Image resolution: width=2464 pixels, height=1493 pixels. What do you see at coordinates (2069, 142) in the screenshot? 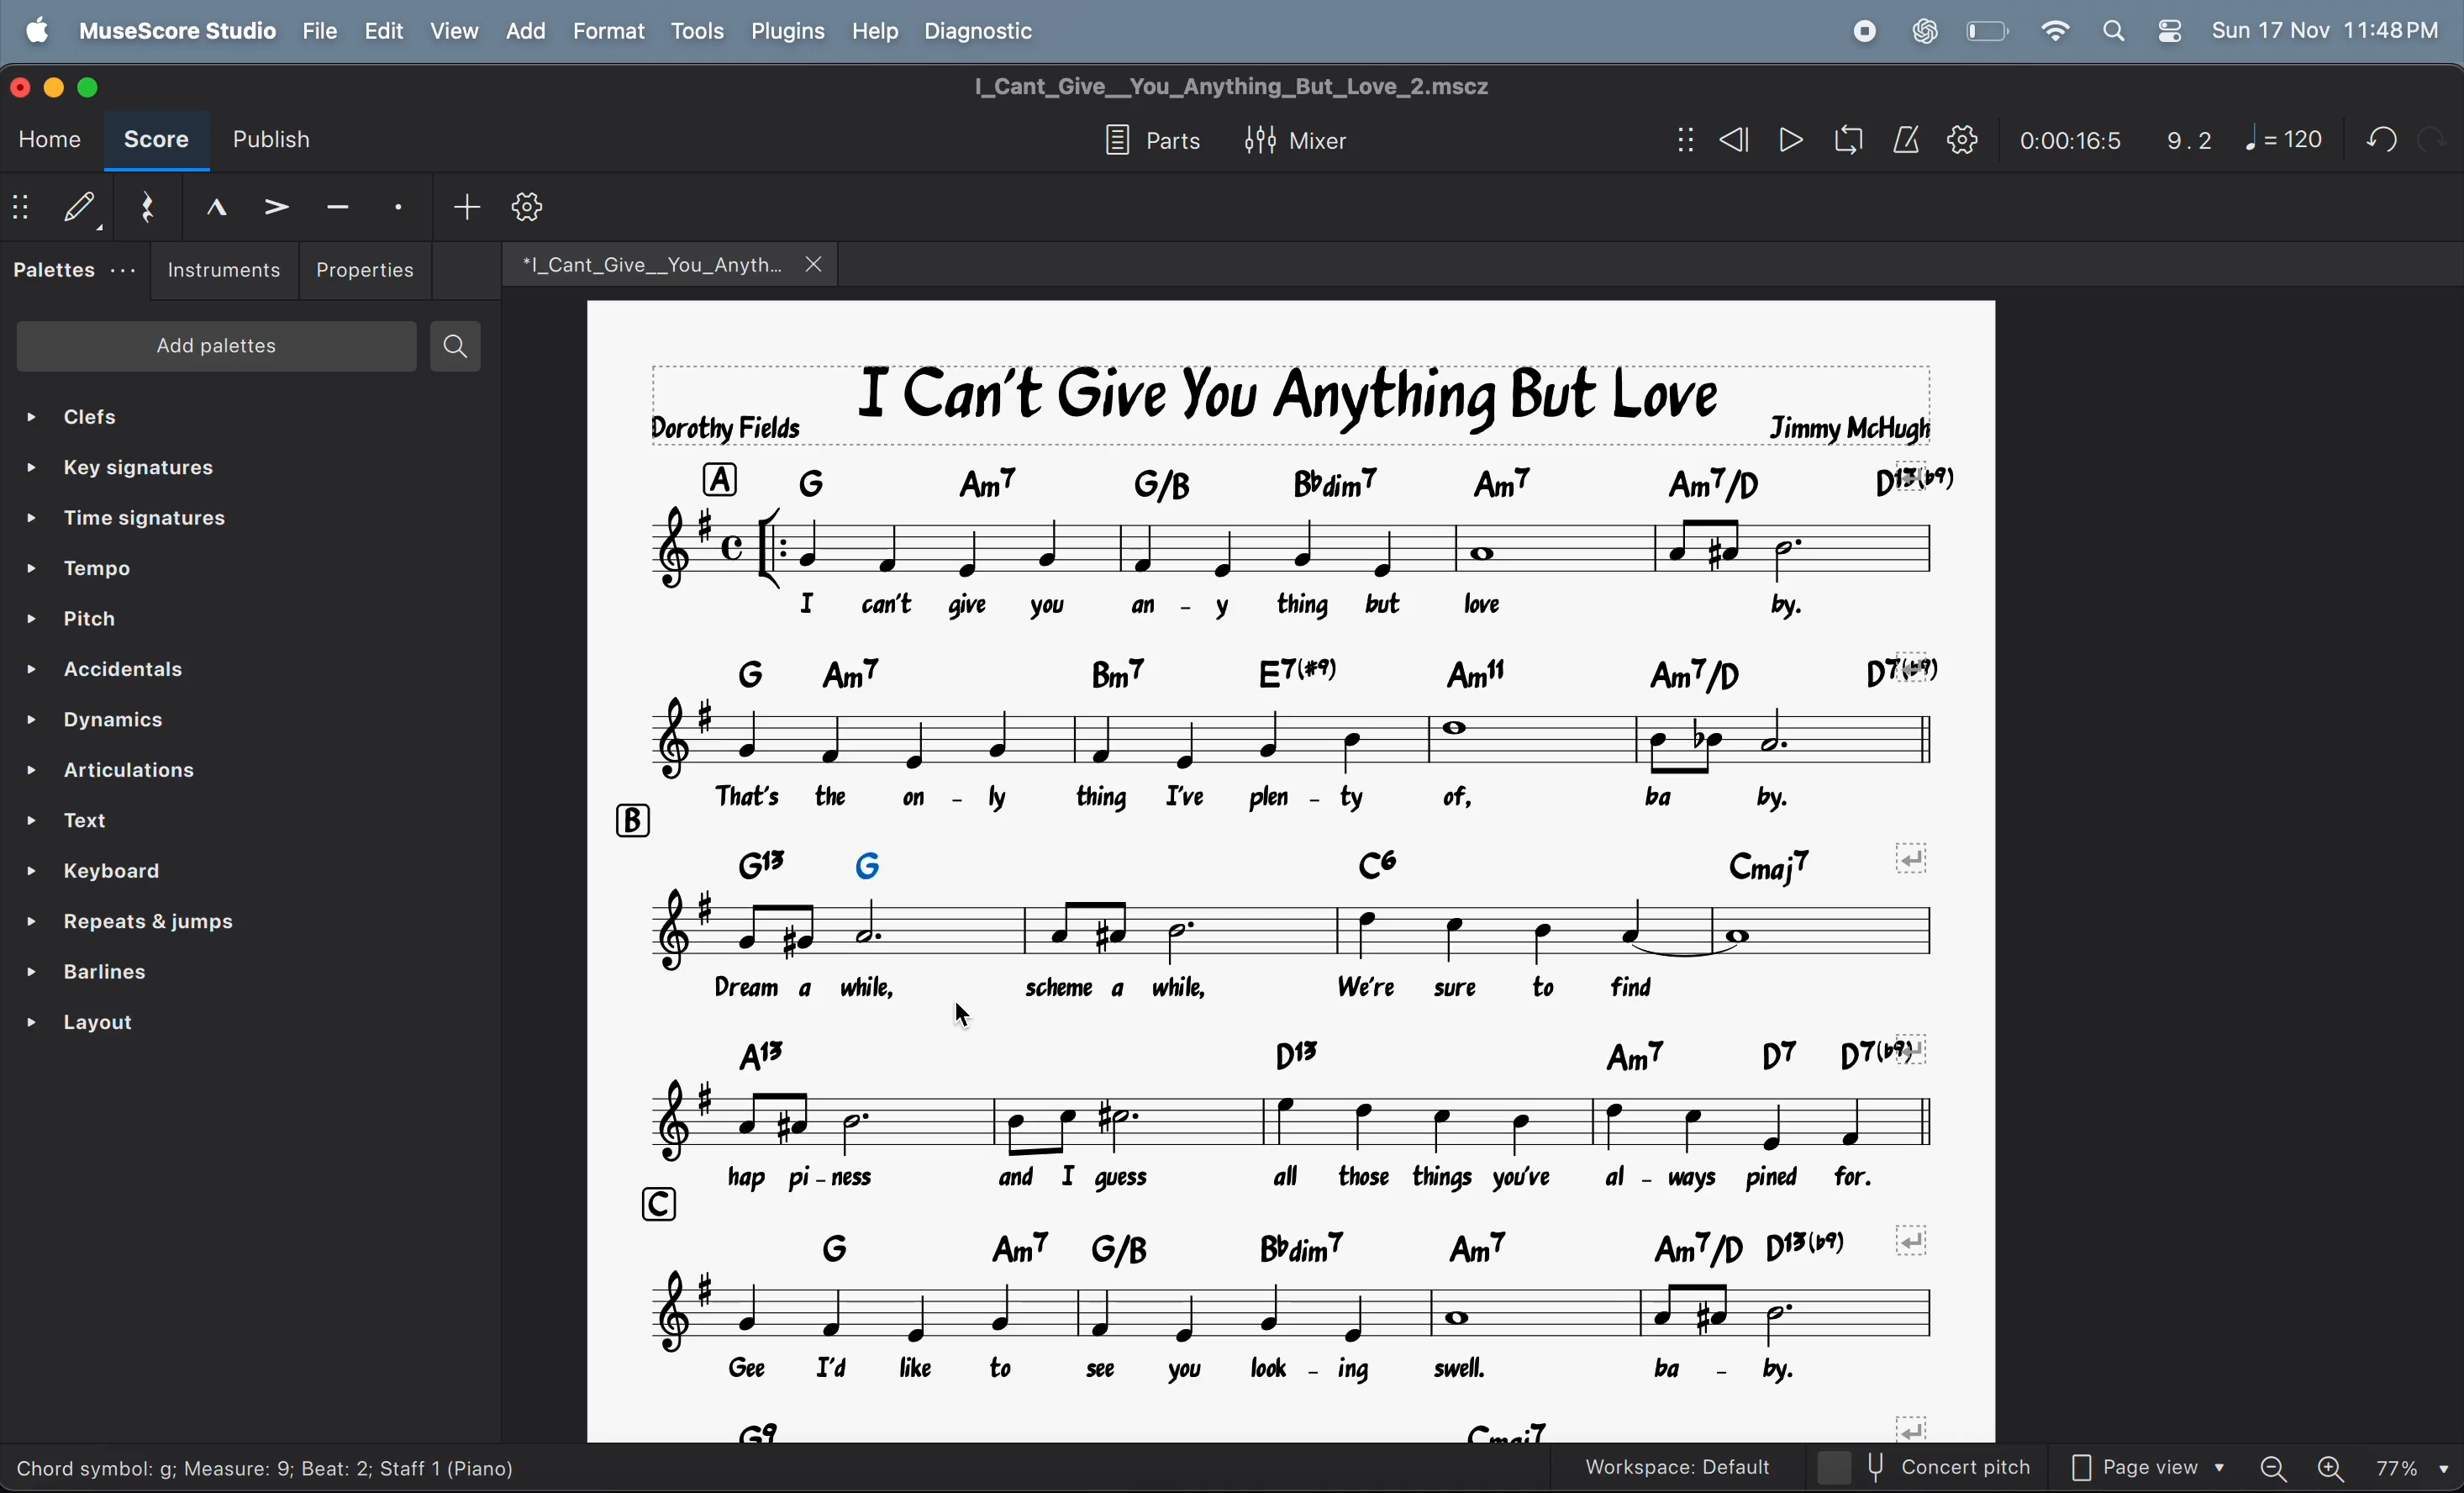
I see `0.00.24.0` at bounding box center [2069, 142].